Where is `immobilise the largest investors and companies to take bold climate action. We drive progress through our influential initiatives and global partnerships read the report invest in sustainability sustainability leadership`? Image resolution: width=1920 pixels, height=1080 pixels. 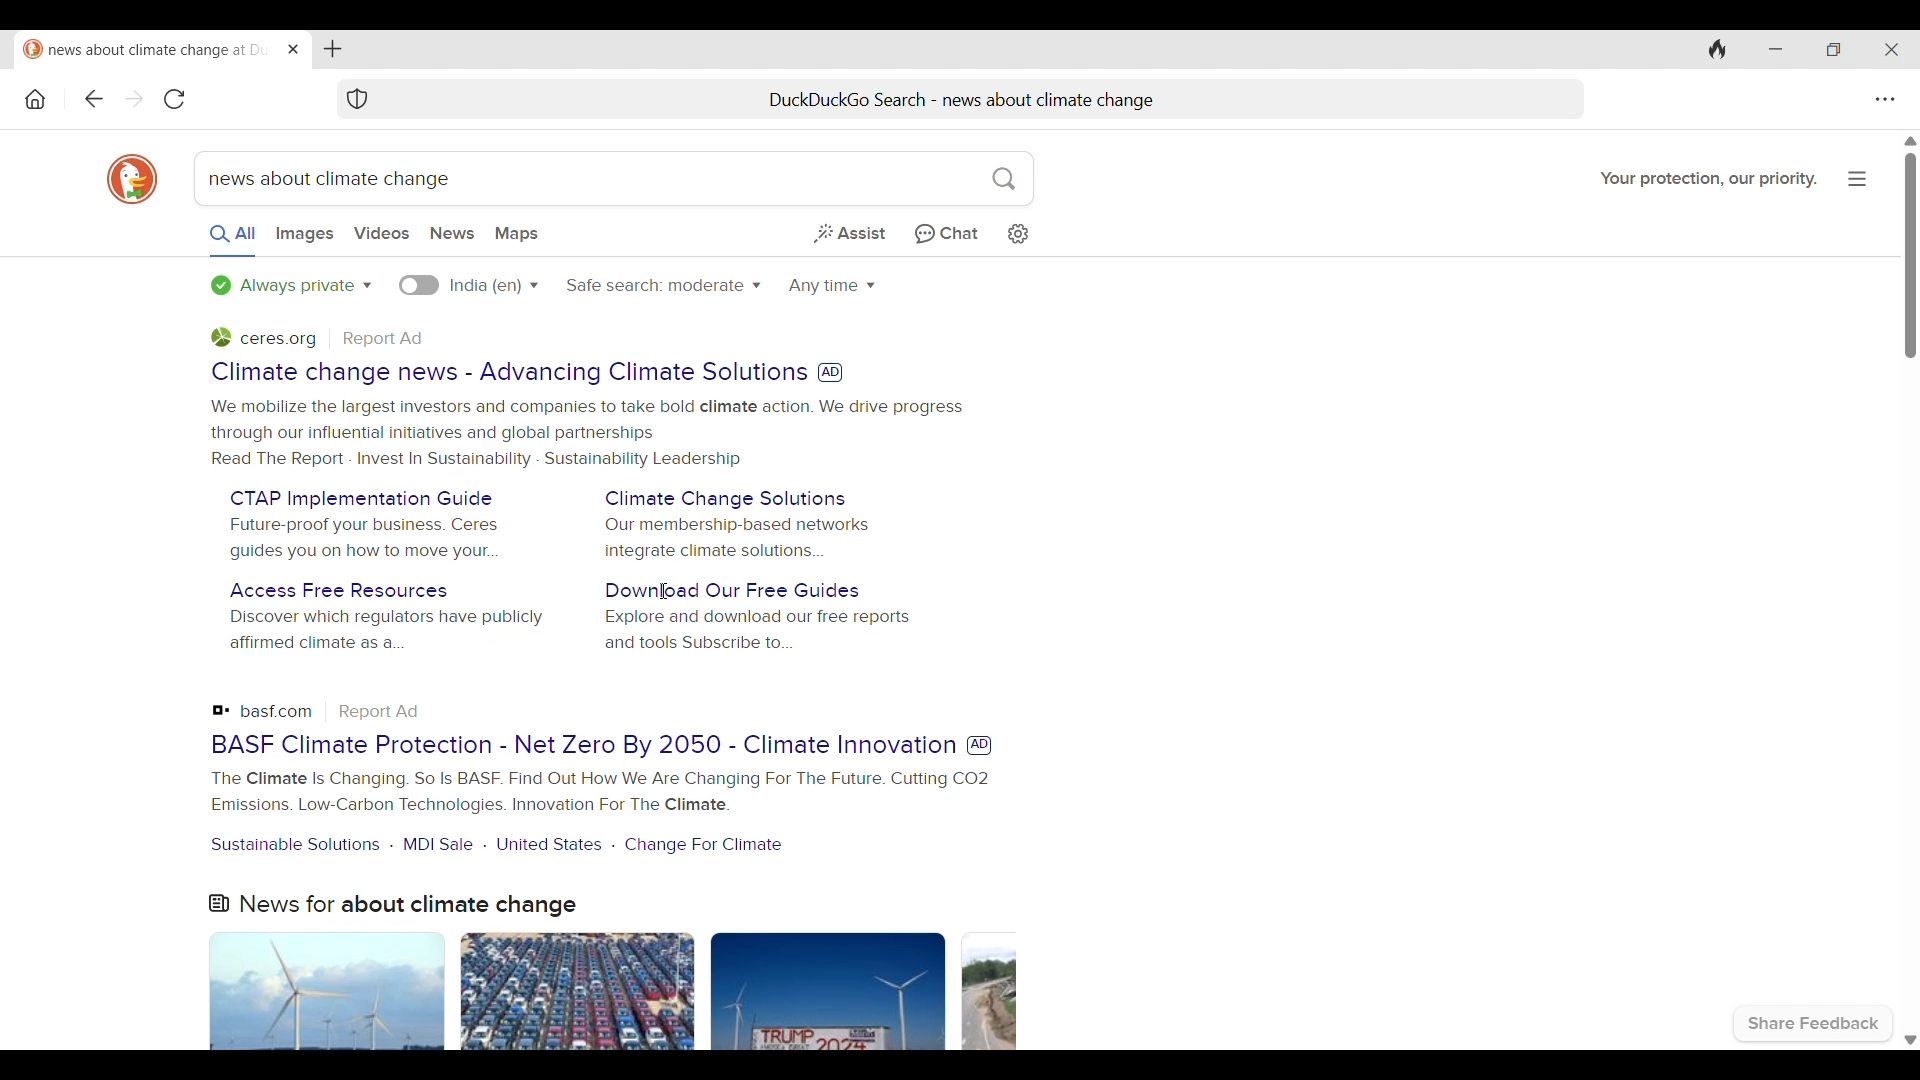 immobilise the largest investors and companies to take bold climate action. We drive progress through our influential initiatives and global partnerships read the report invest in sustainability sustainability leadership is located at coordinates (585, 433).